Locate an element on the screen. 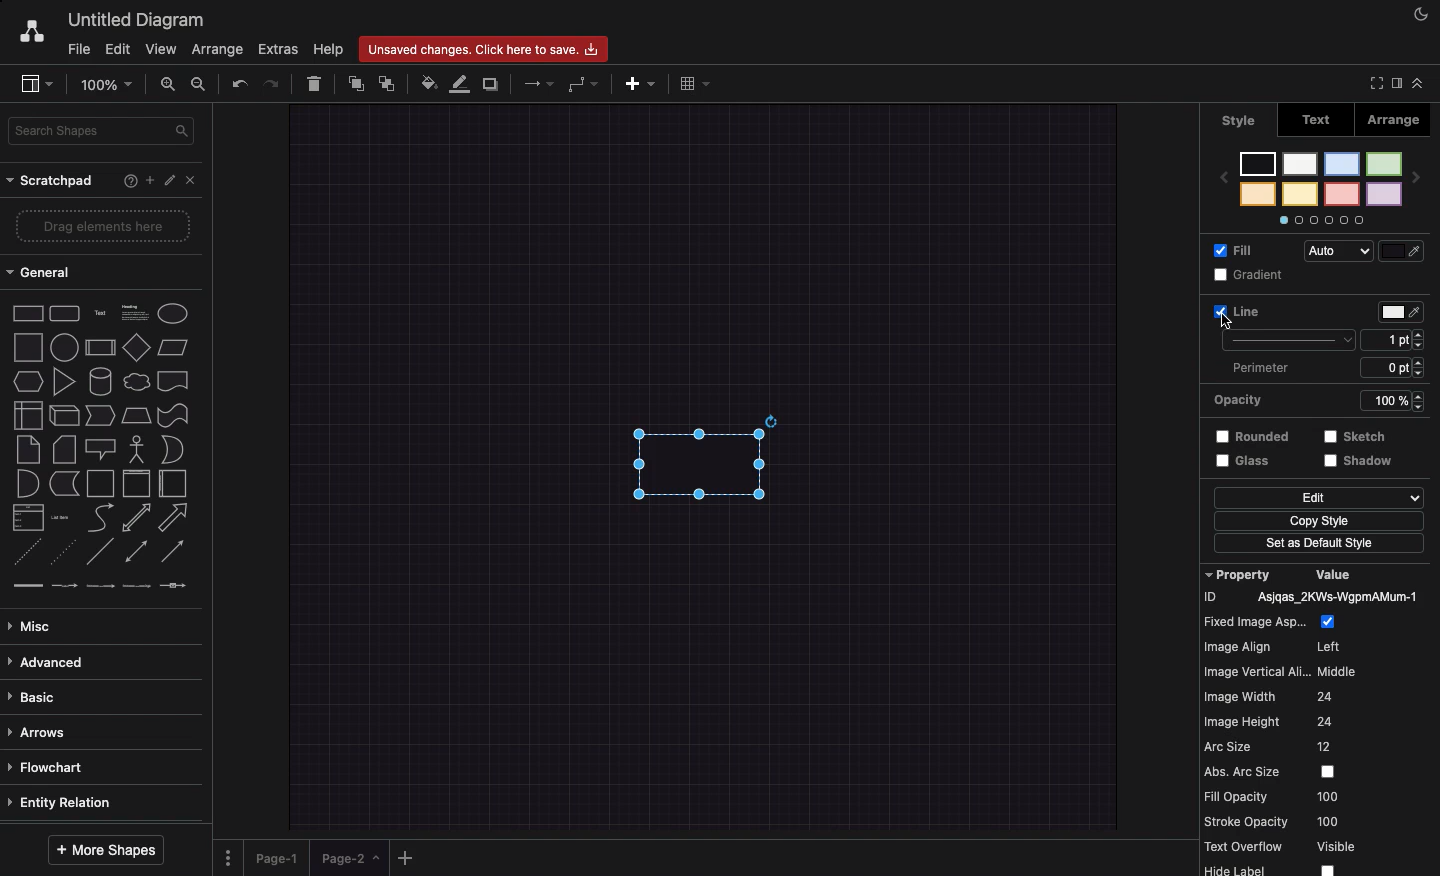  process is located at coordinates (99, 348).